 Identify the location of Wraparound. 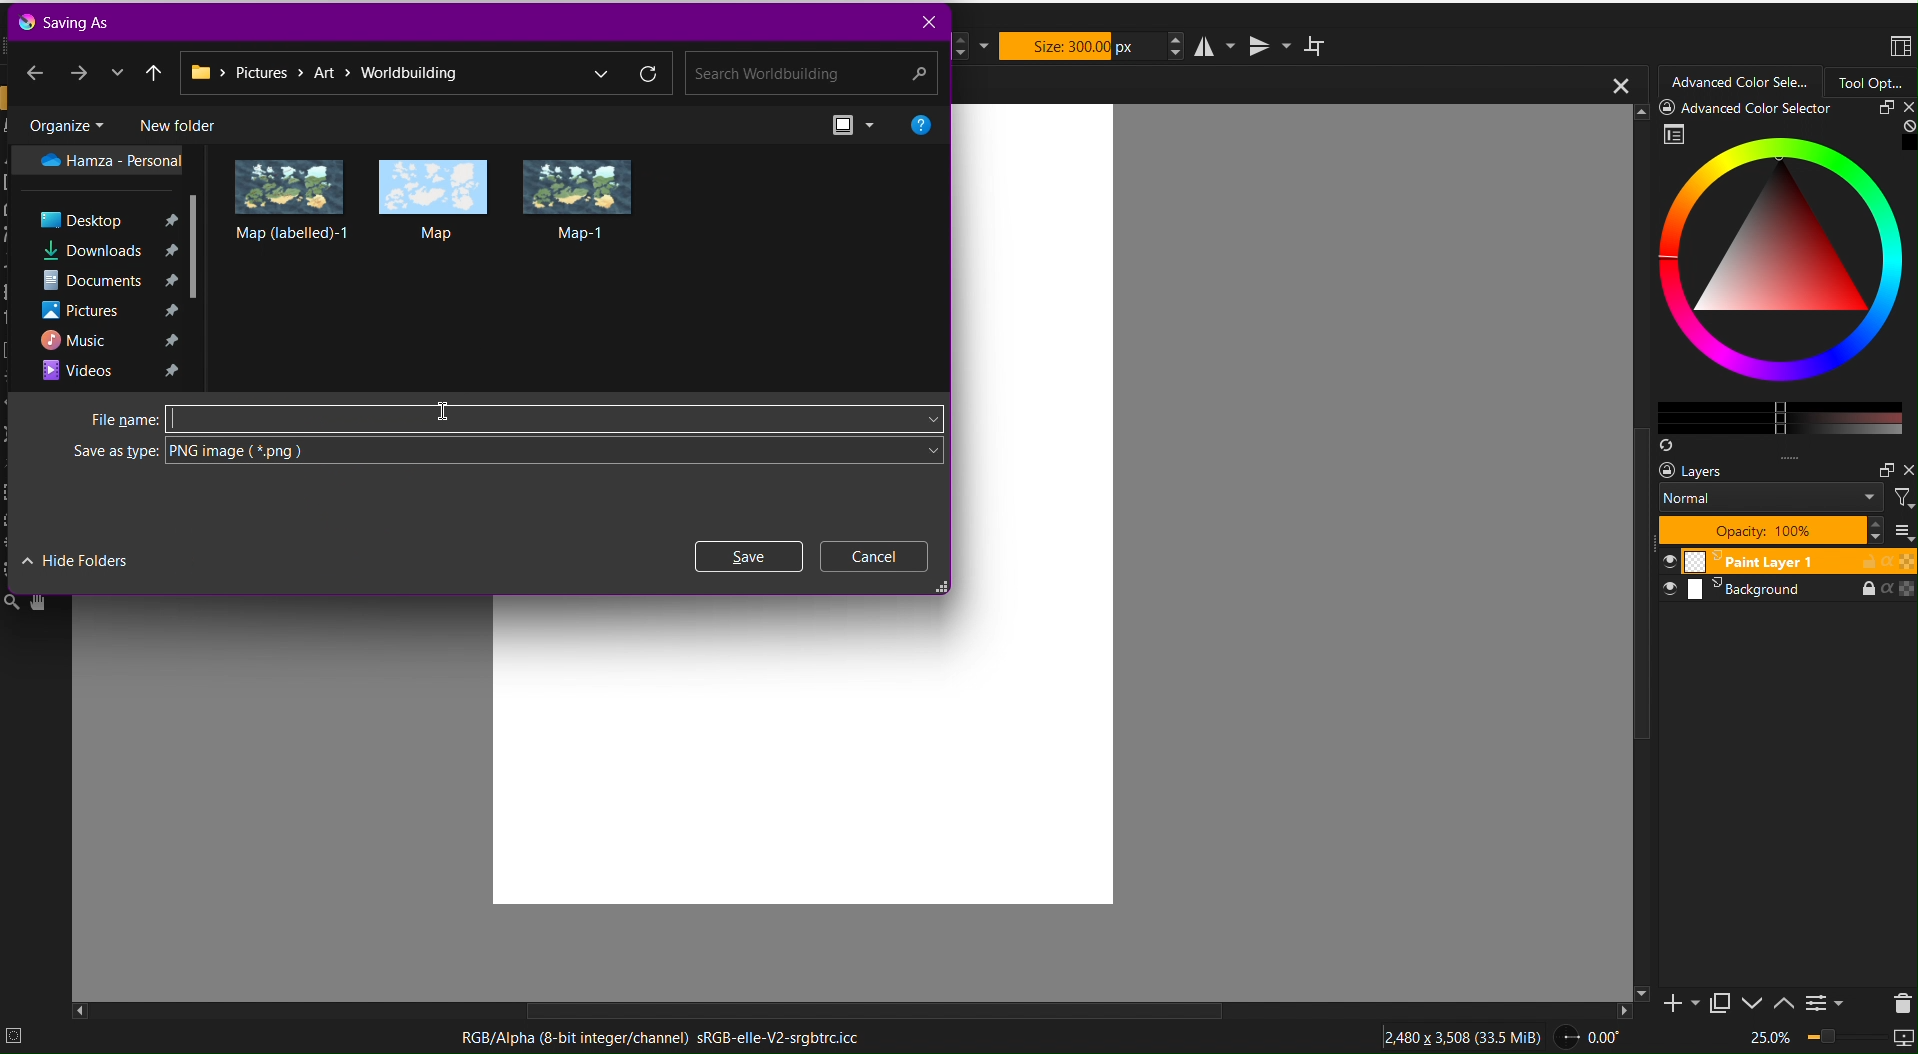
(1317, 45).